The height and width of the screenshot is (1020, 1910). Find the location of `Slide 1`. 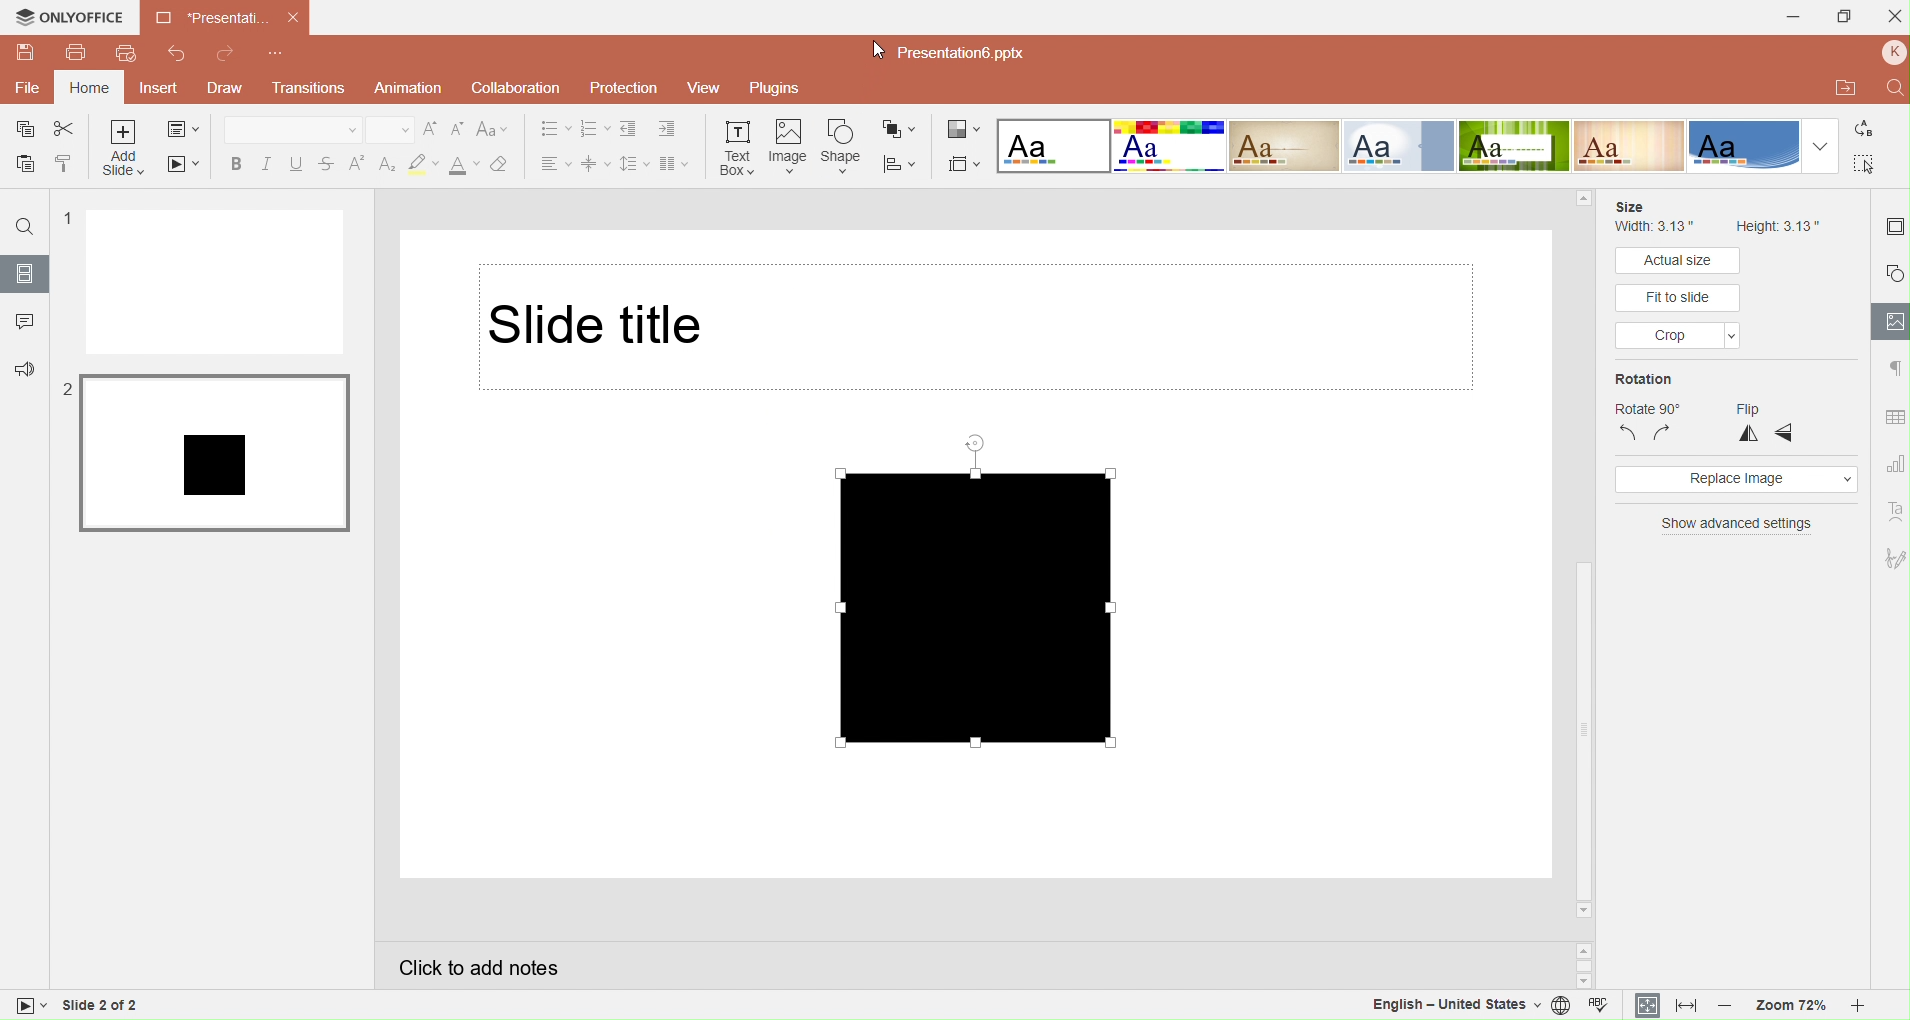

Slide 1 is located at coordinates (216, 282).